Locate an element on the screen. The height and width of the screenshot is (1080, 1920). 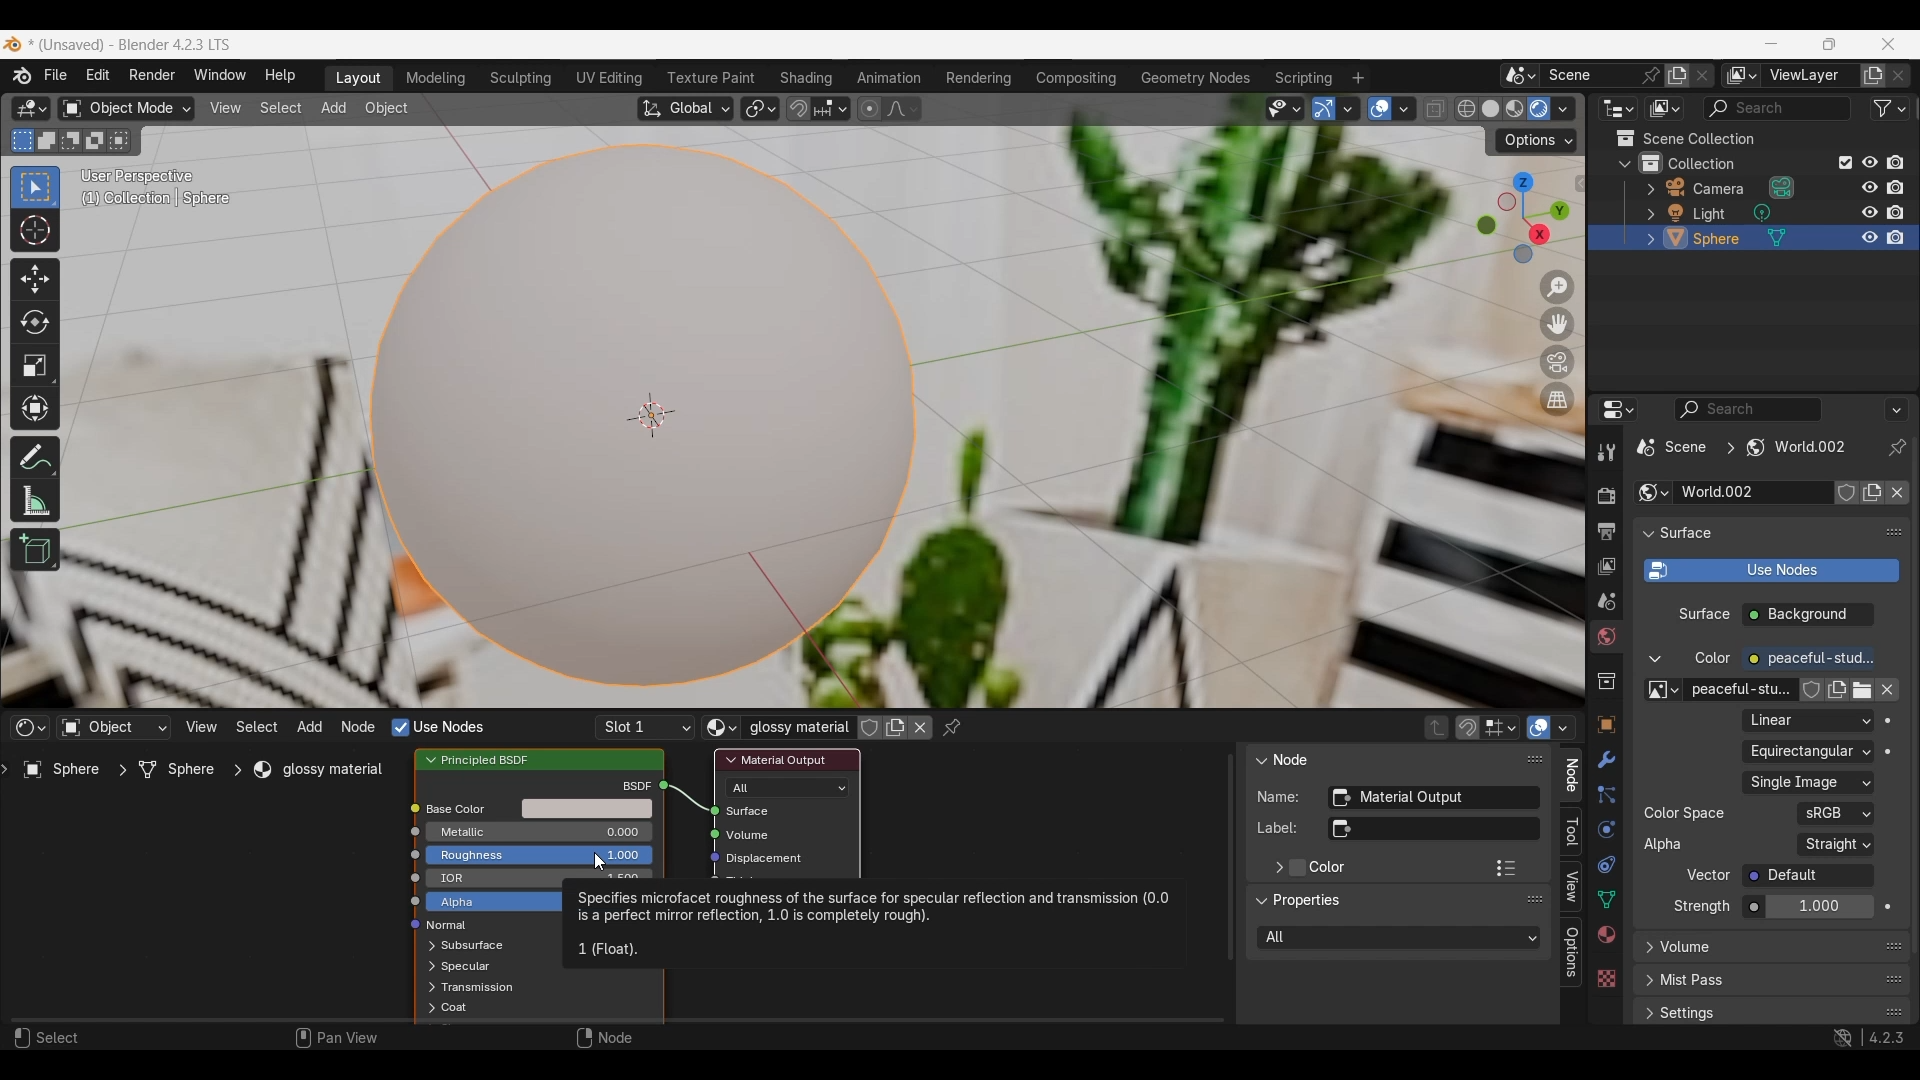
expand respective scenes is located at coordinates (1645, 214).